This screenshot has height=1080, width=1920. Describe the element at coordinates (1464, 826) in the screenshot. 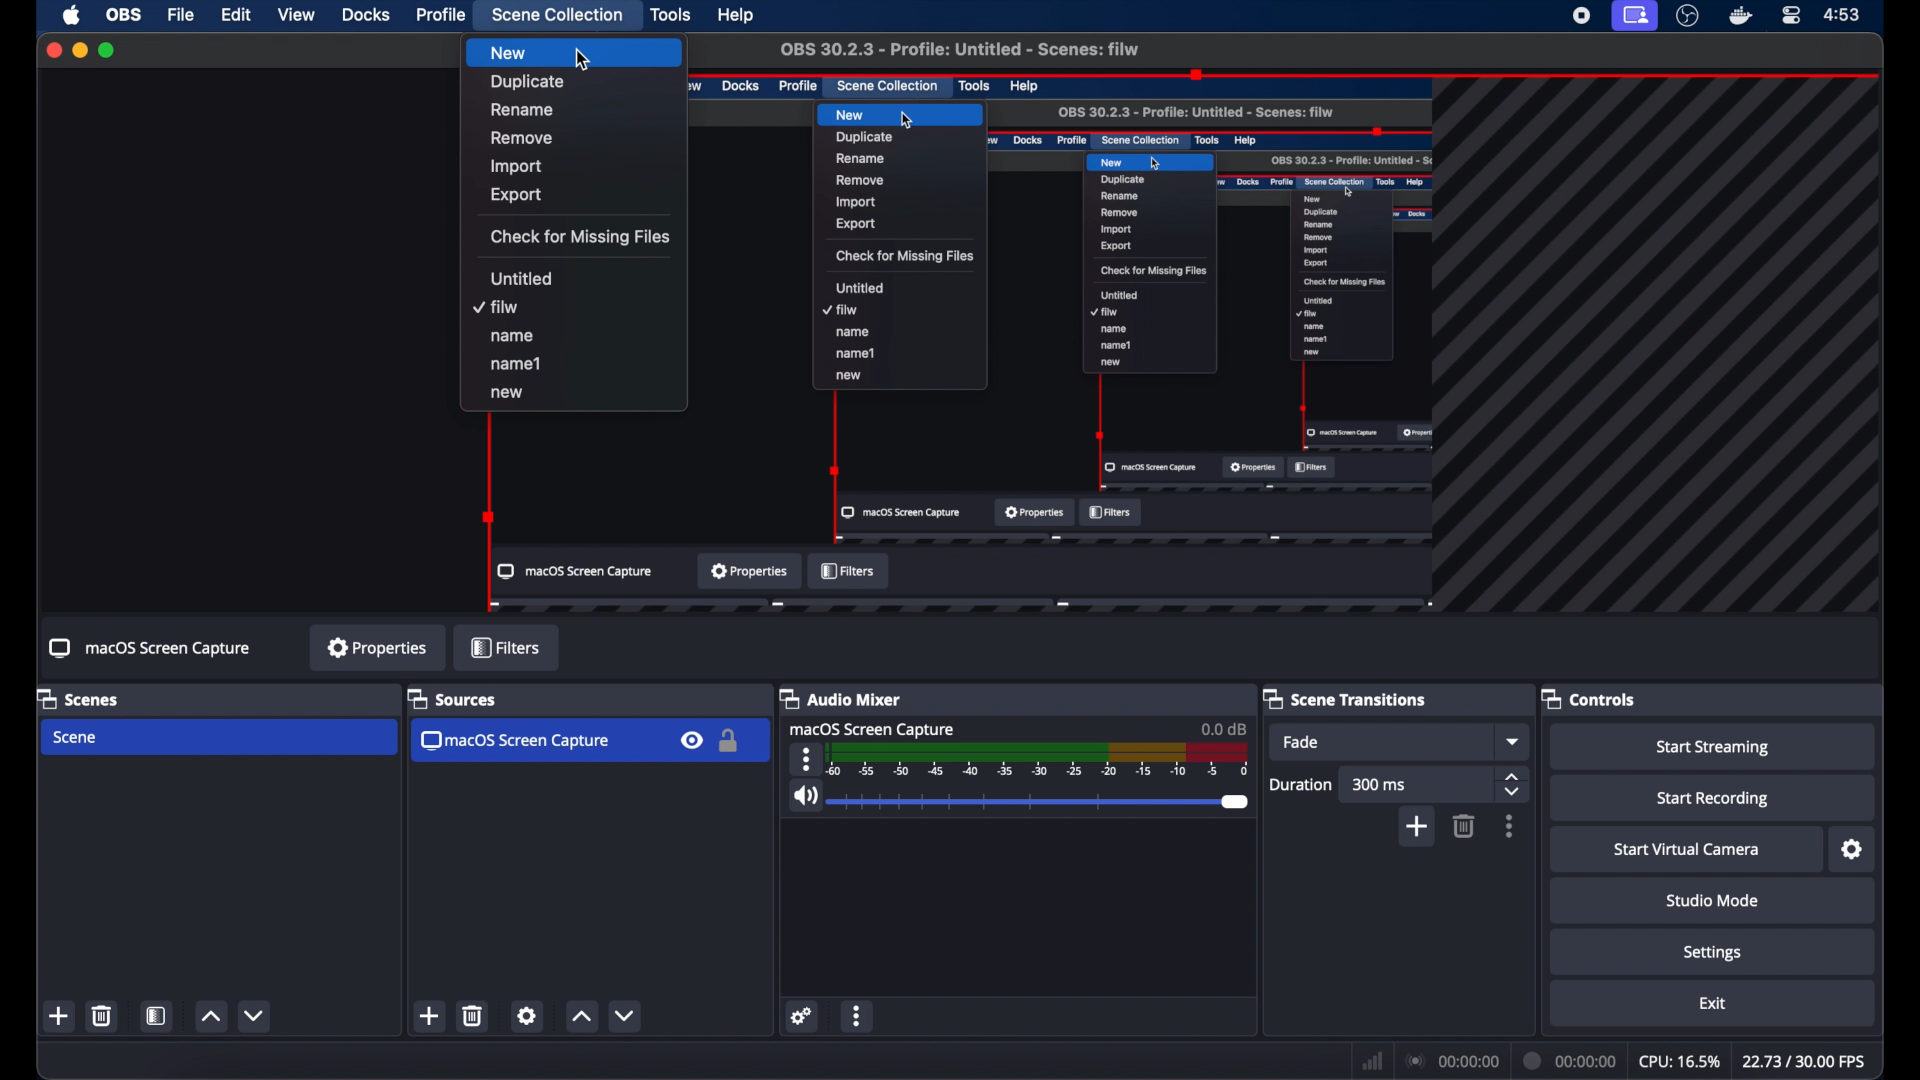

I see `trash` at that location.